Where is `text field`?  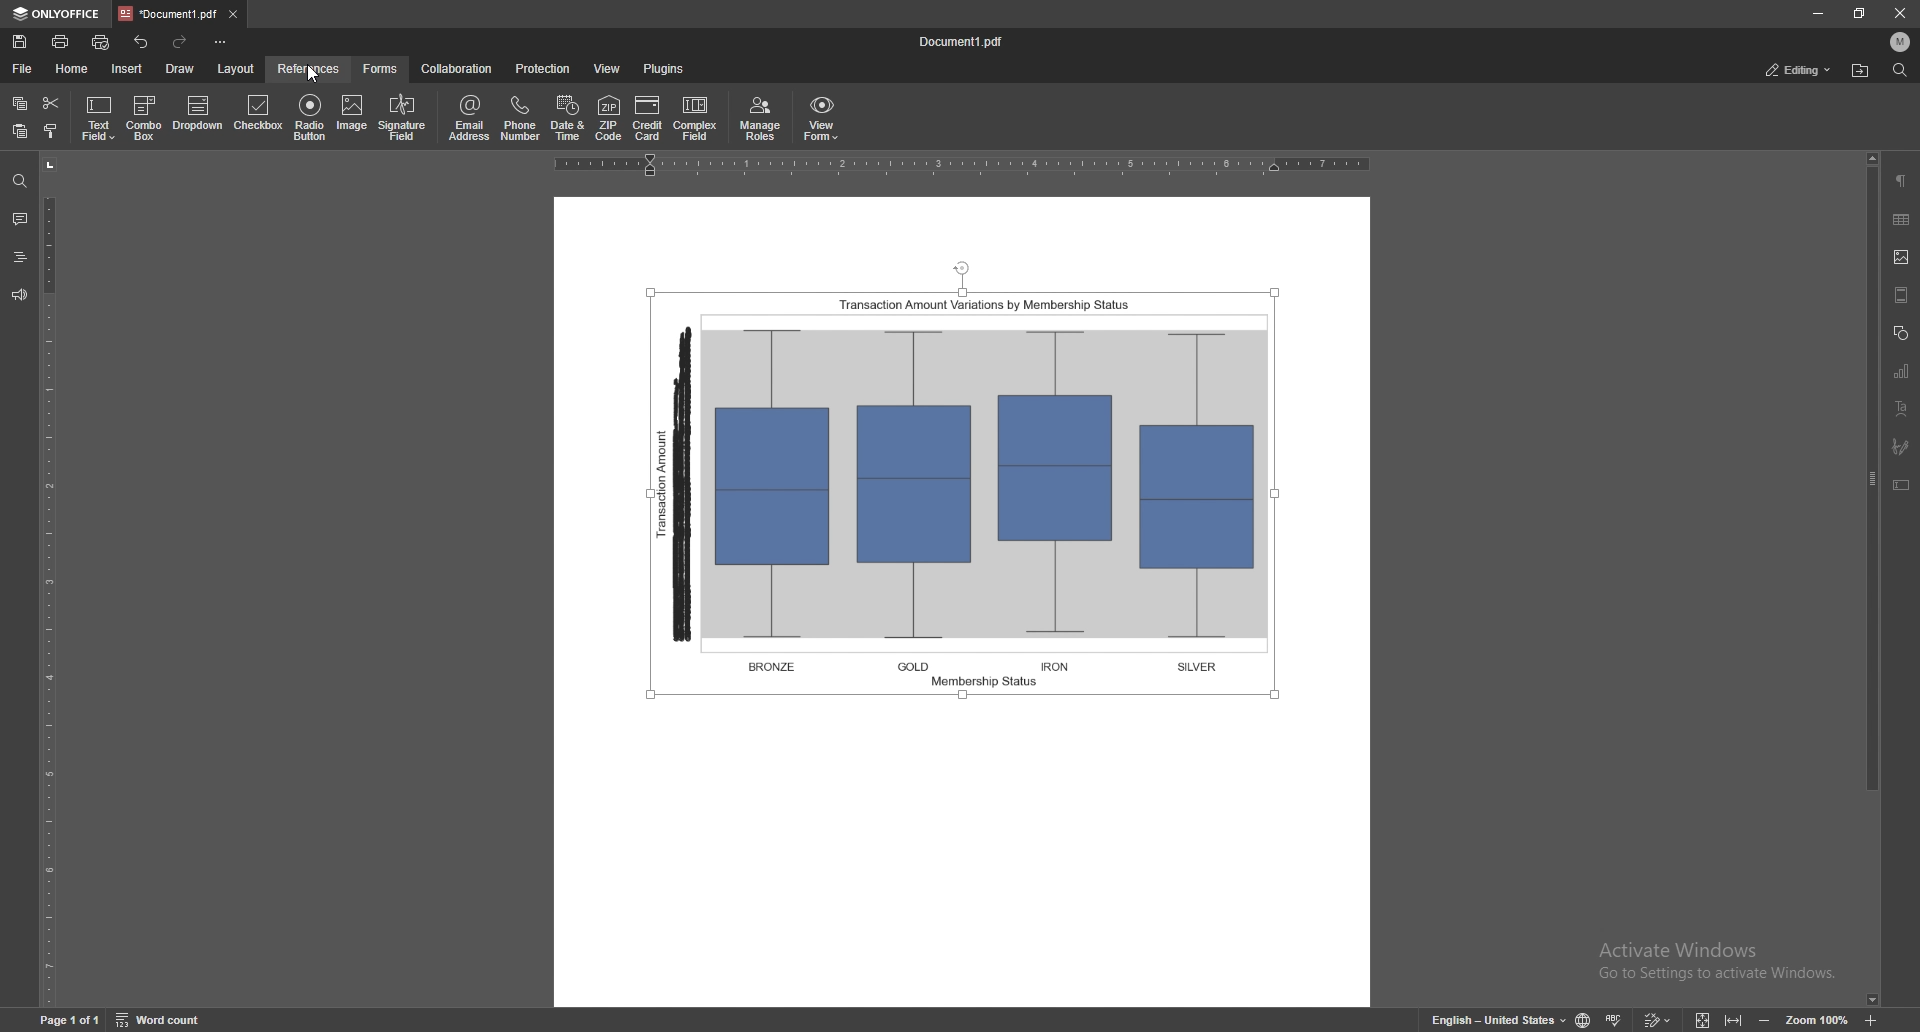
text field is located at coordinates (101, 118).